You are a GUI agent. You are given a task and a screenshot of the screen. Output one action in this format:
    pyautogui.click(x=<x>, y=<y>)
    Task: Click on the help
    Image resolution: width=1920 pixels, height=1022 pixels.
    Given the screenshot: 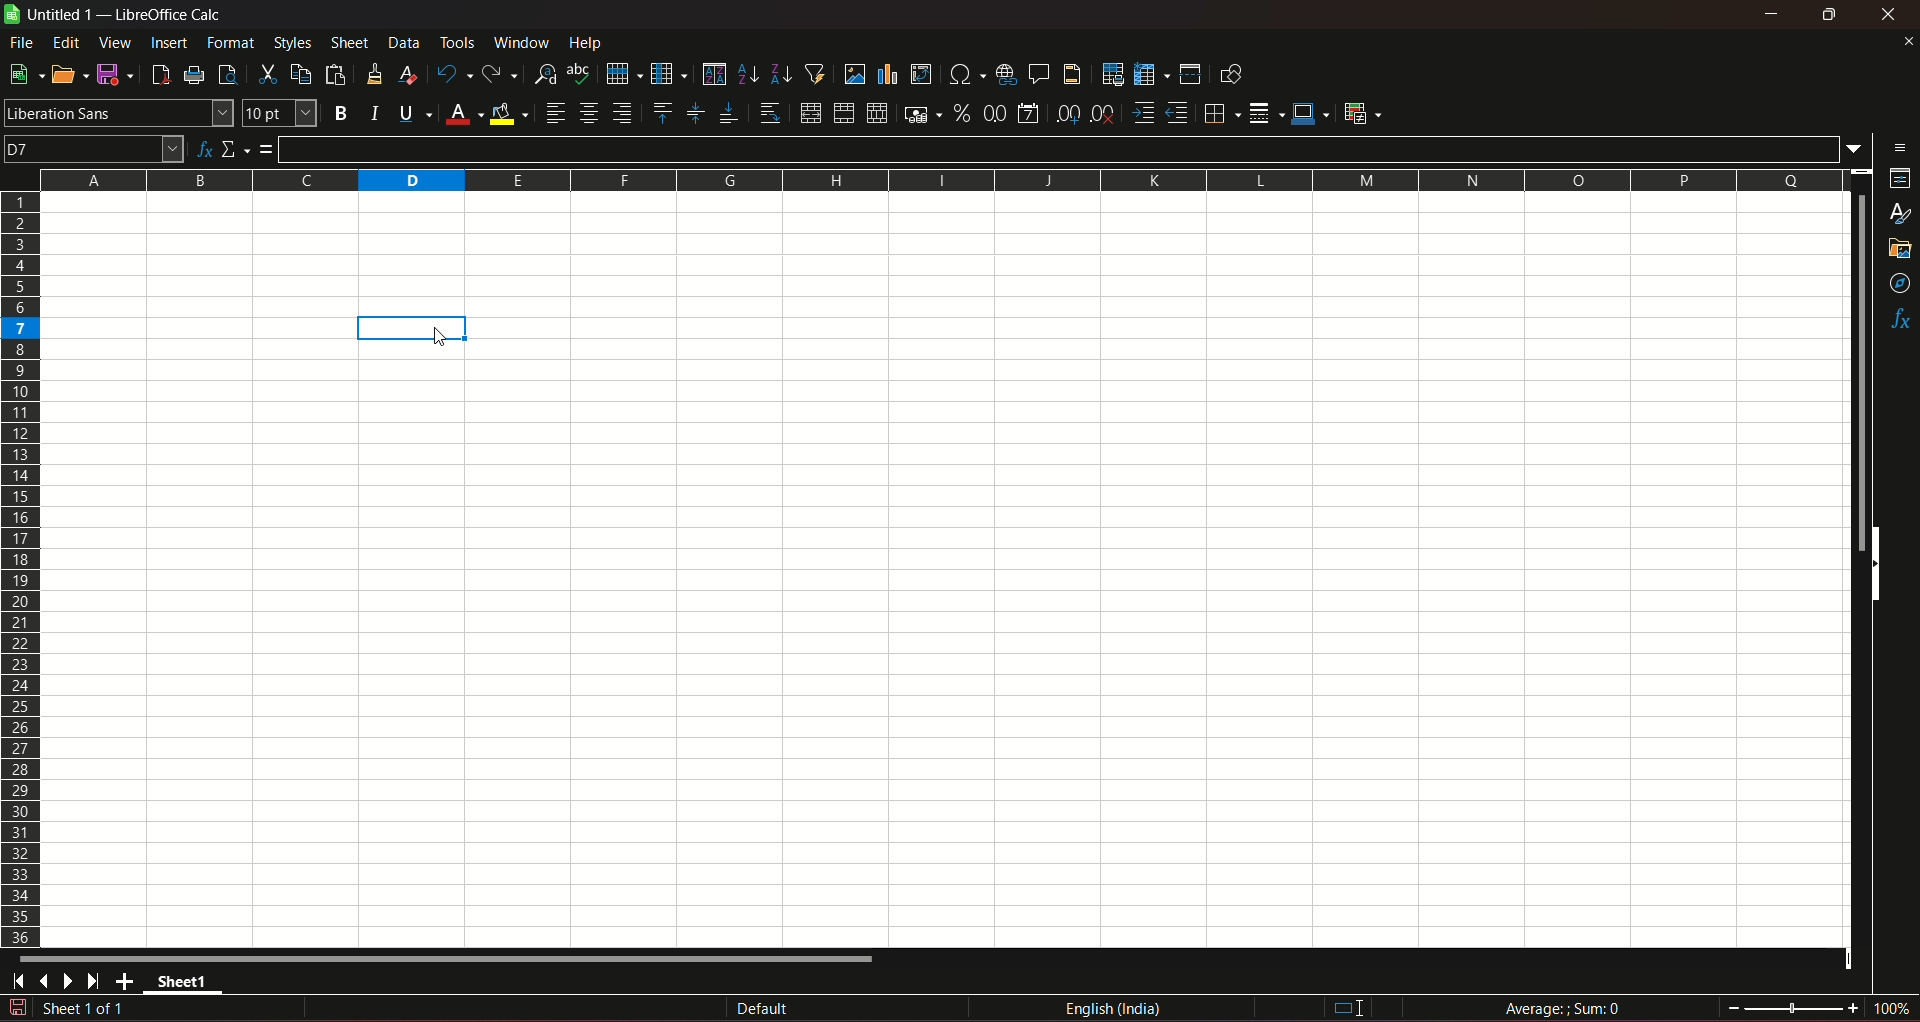 What is the action you would take?
    pyautogui.click(x=591, y=42)
    